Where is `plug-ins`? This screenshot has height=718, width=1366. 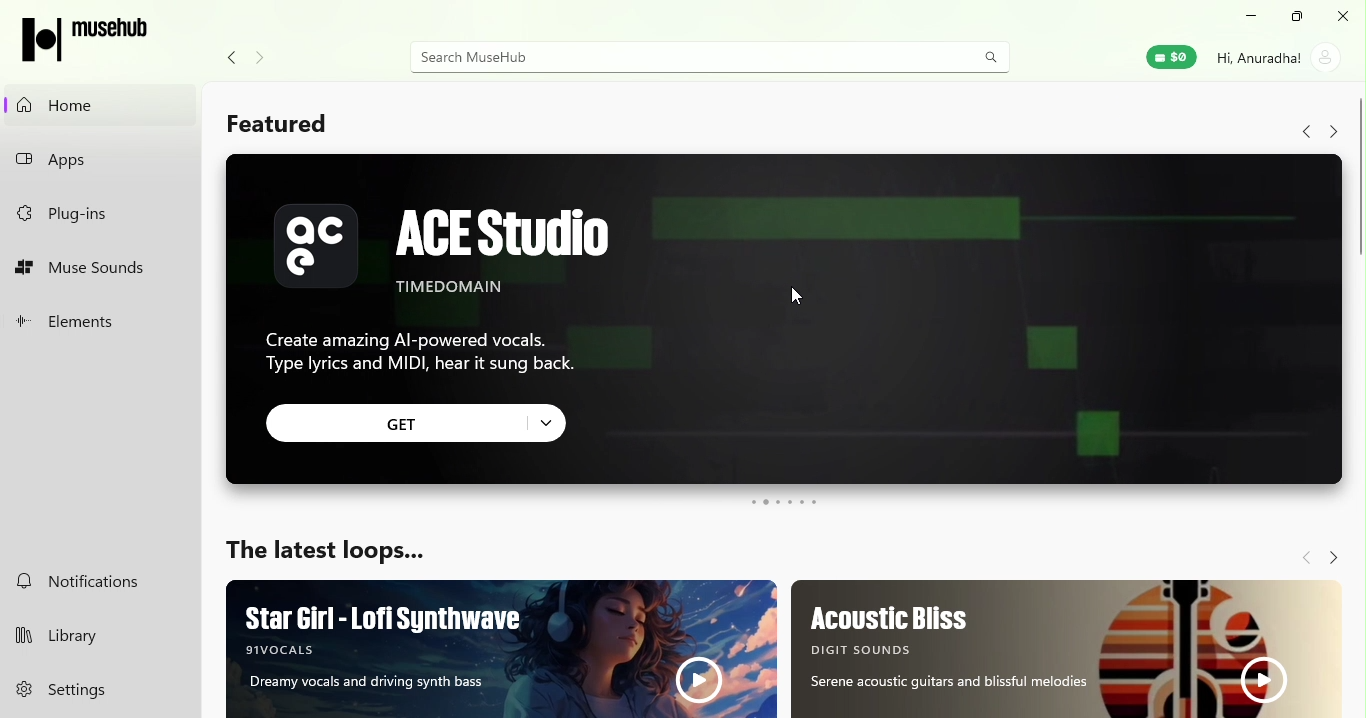 plug-ins is located at coordinates (99, 211).